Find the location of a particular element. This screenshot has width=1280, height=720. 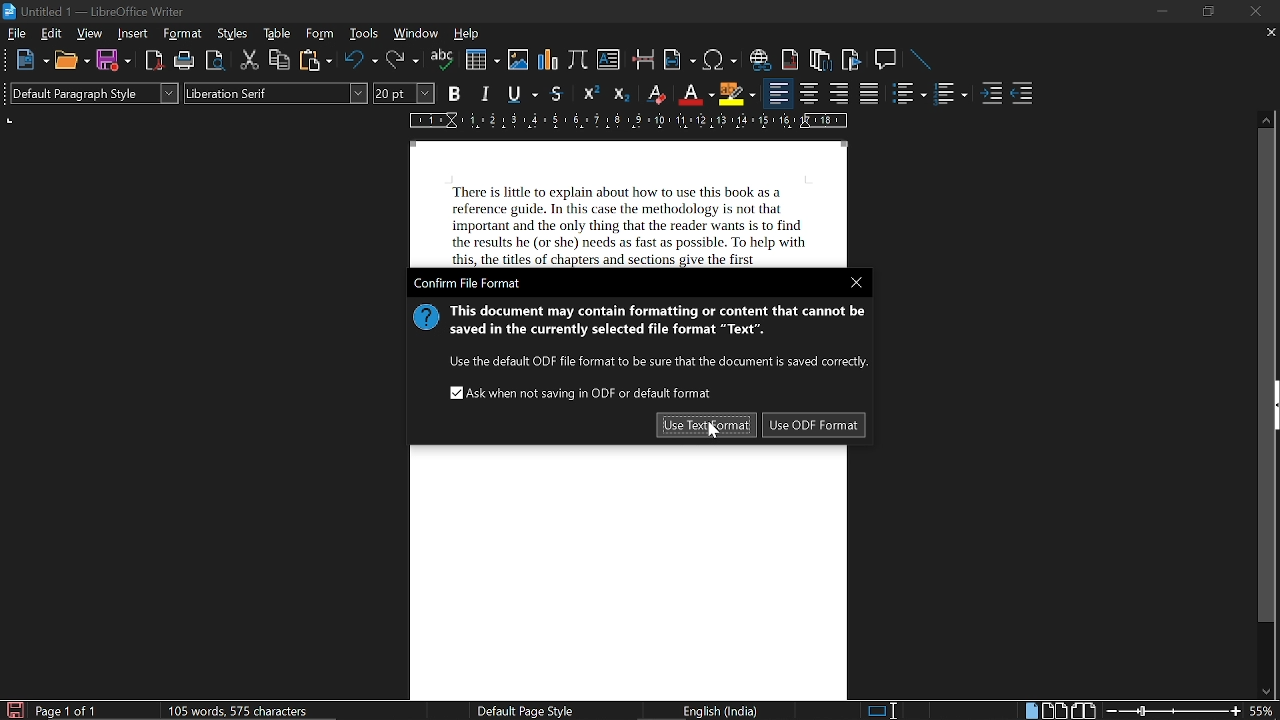

scale is located at coordinates (627, 119).